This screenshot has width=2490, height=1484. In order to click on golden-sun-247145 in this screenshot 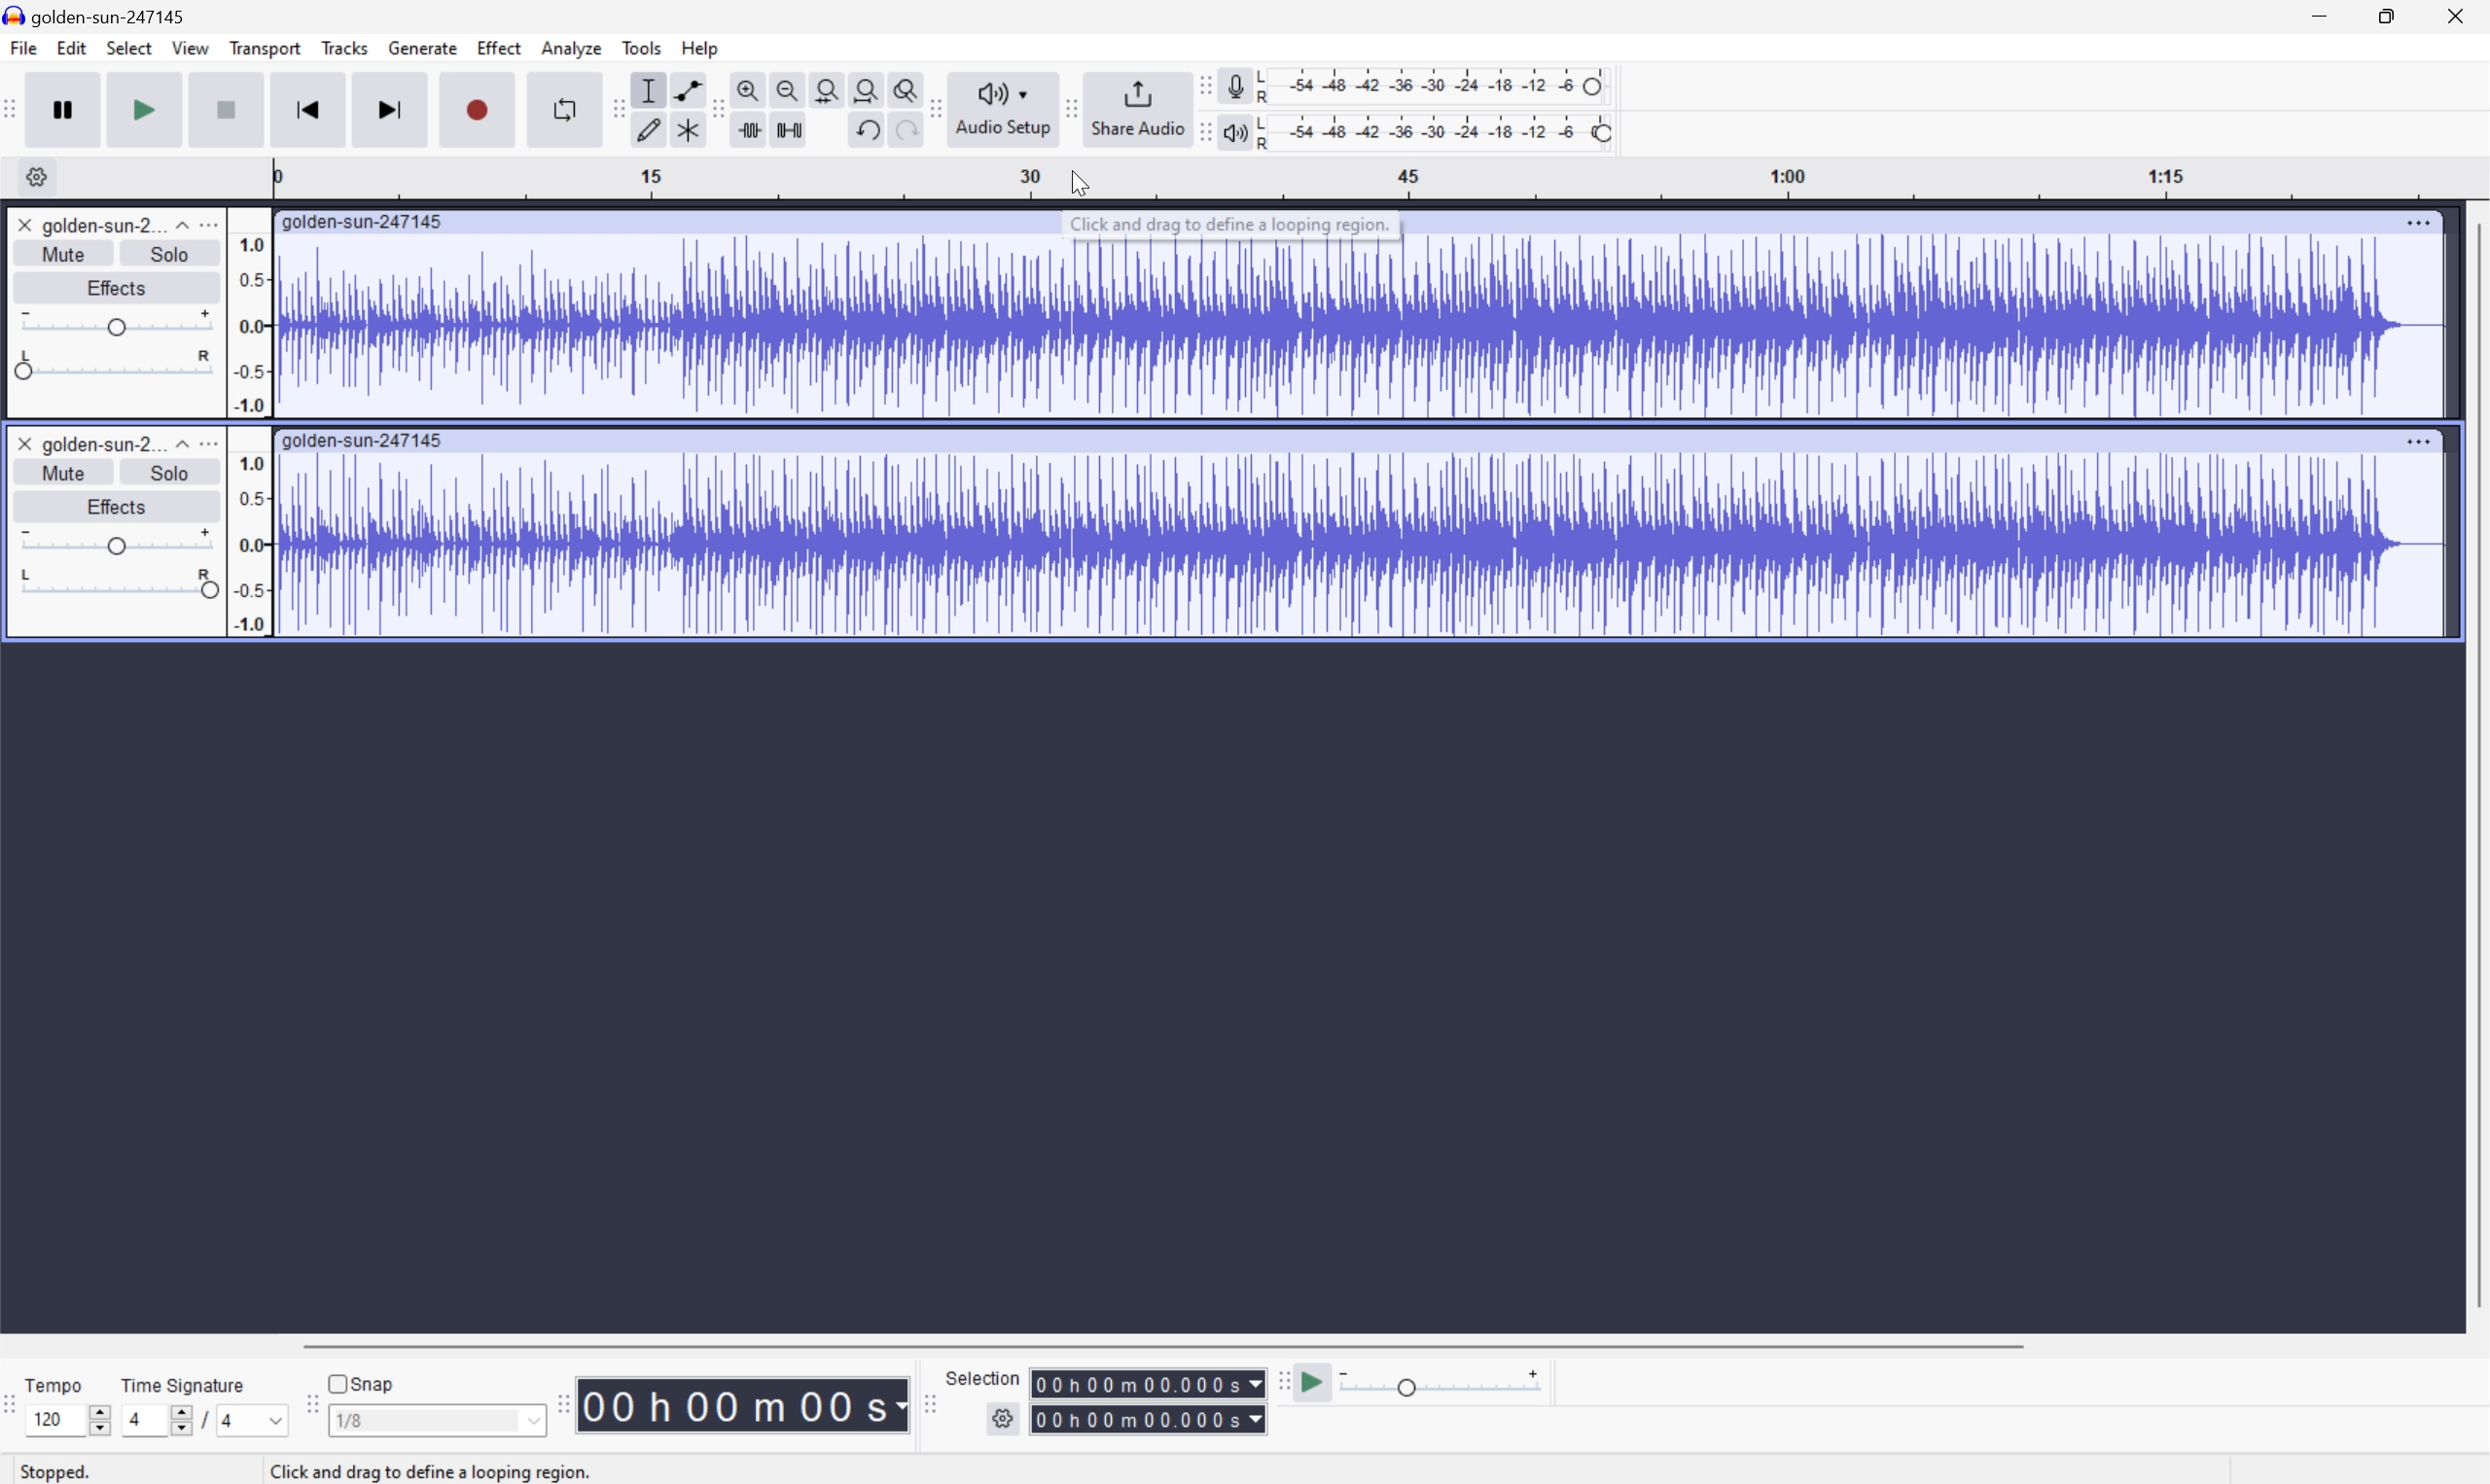, I will do `click(364, 435)`.